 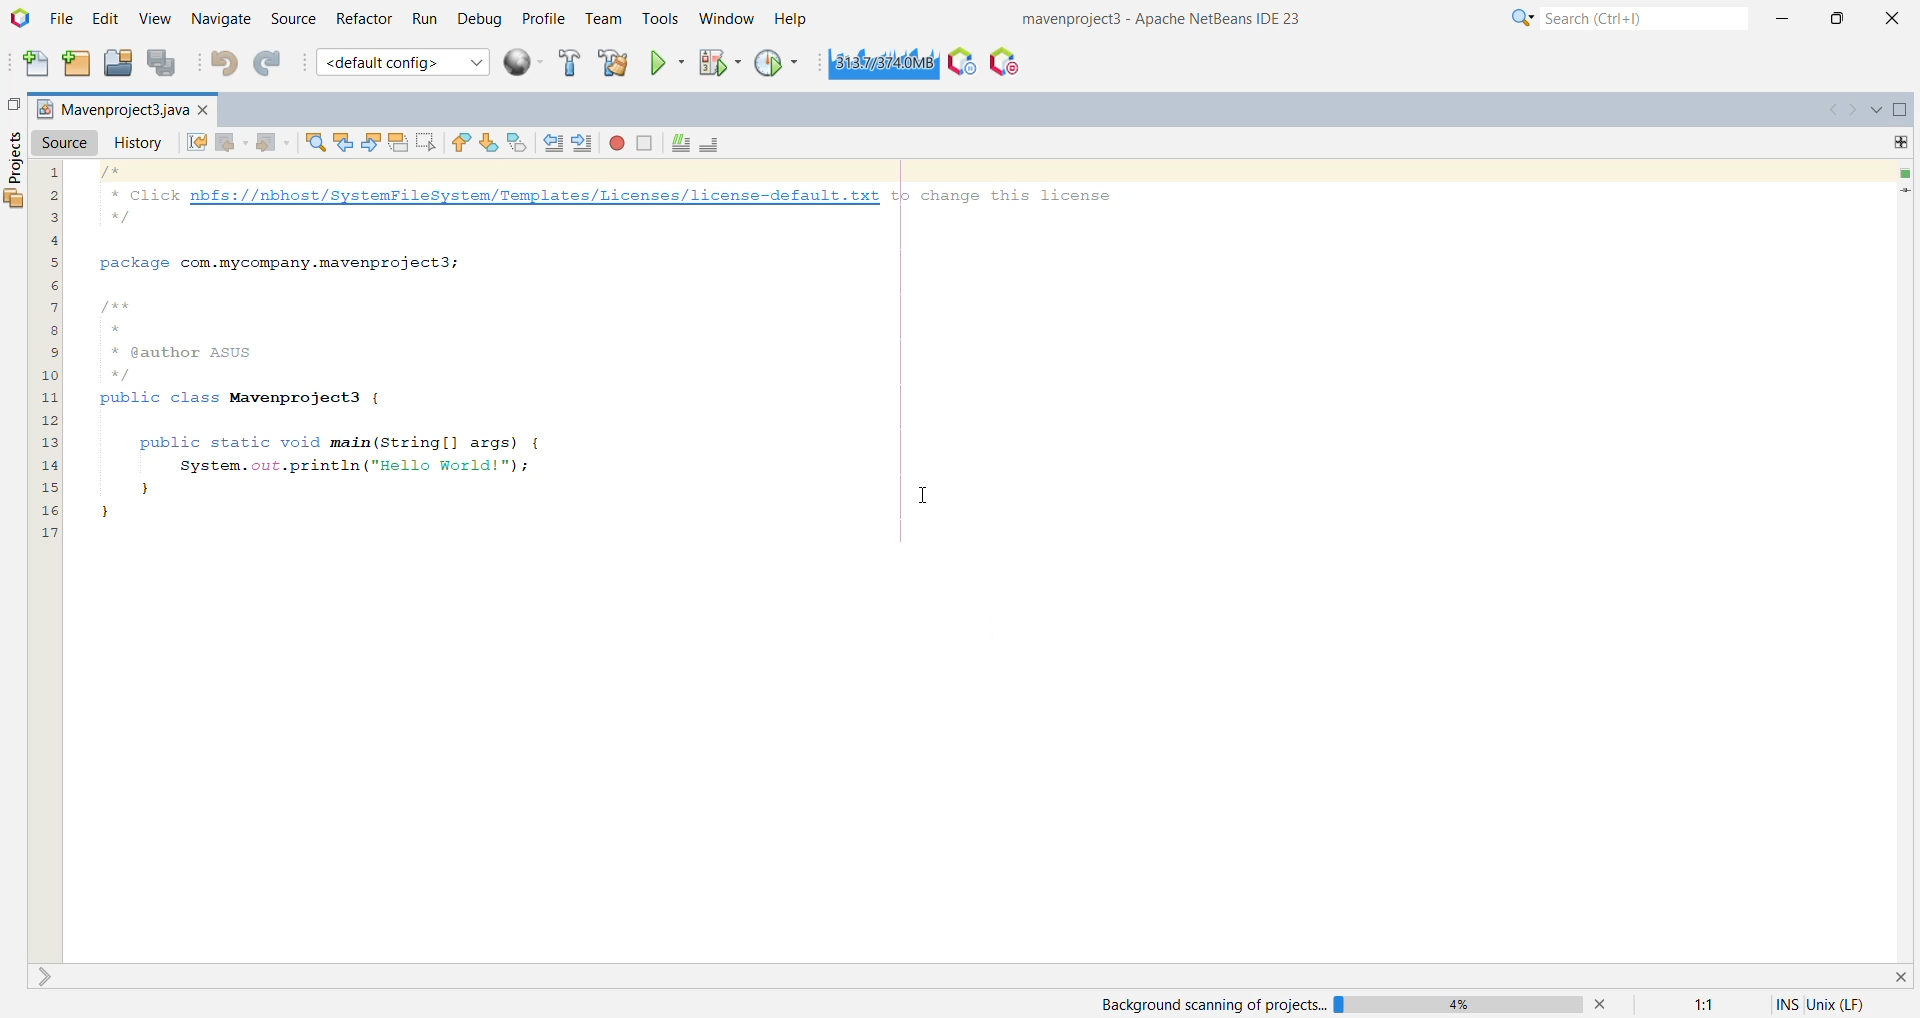 I want to click on New errors, so click(x=1900, y=174).